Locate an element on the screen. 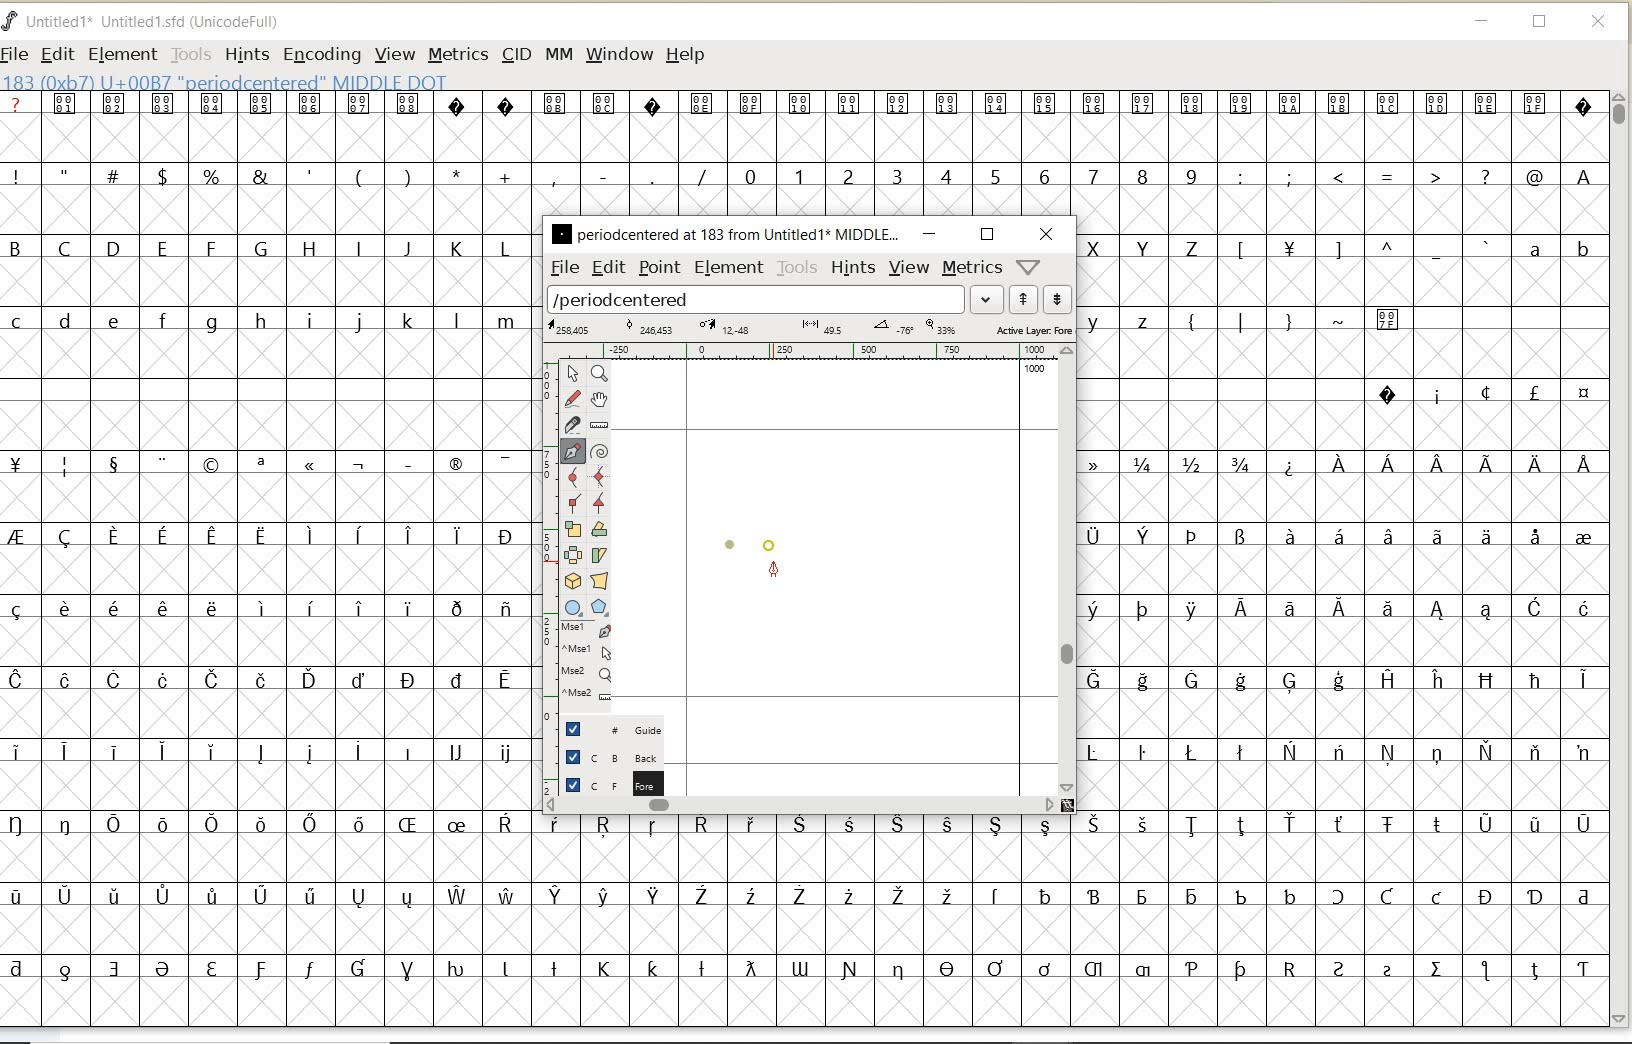 The width and height of the screenshot is (1632, 1044). METRICS is located at coordinates (457, 56).